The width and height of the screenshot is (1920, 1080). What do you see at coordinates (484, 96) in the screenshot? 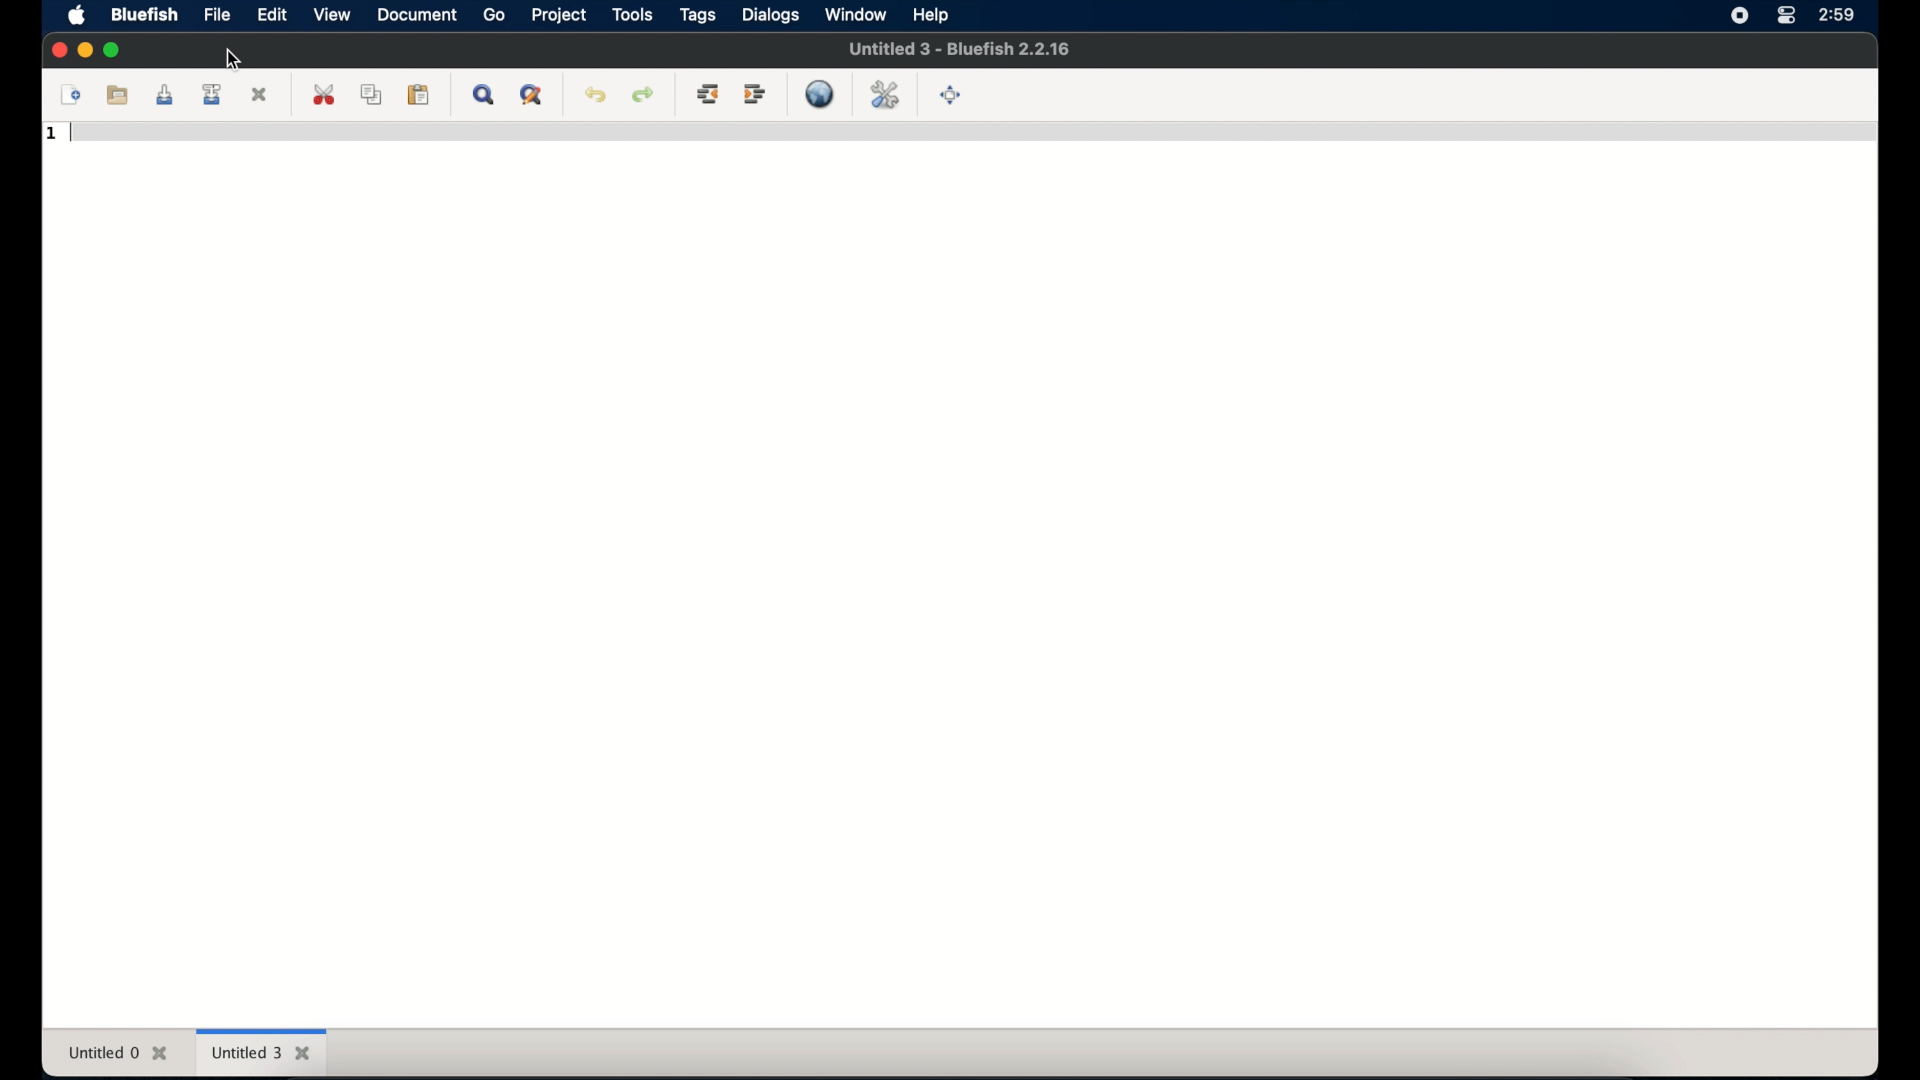
I see `show find bar` at bounding box center [484, 96].